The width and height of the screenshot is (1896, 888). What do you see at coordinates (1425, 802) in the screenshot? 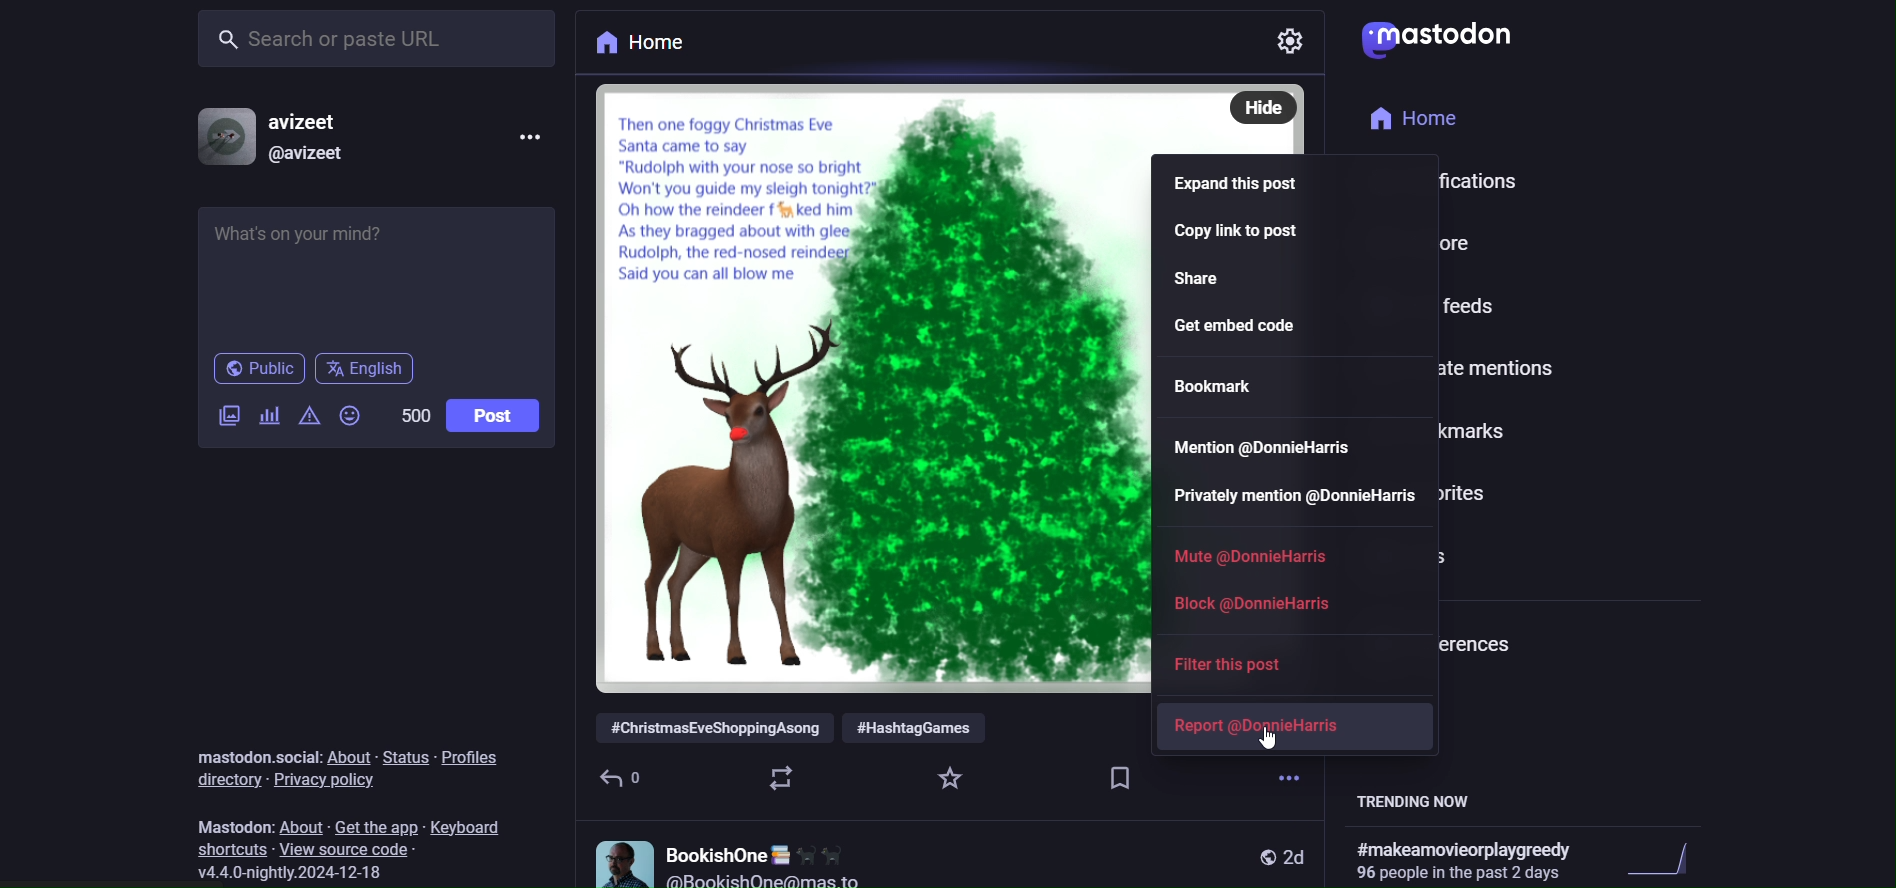
I see `trending now` at bounding box center [1425, 802].